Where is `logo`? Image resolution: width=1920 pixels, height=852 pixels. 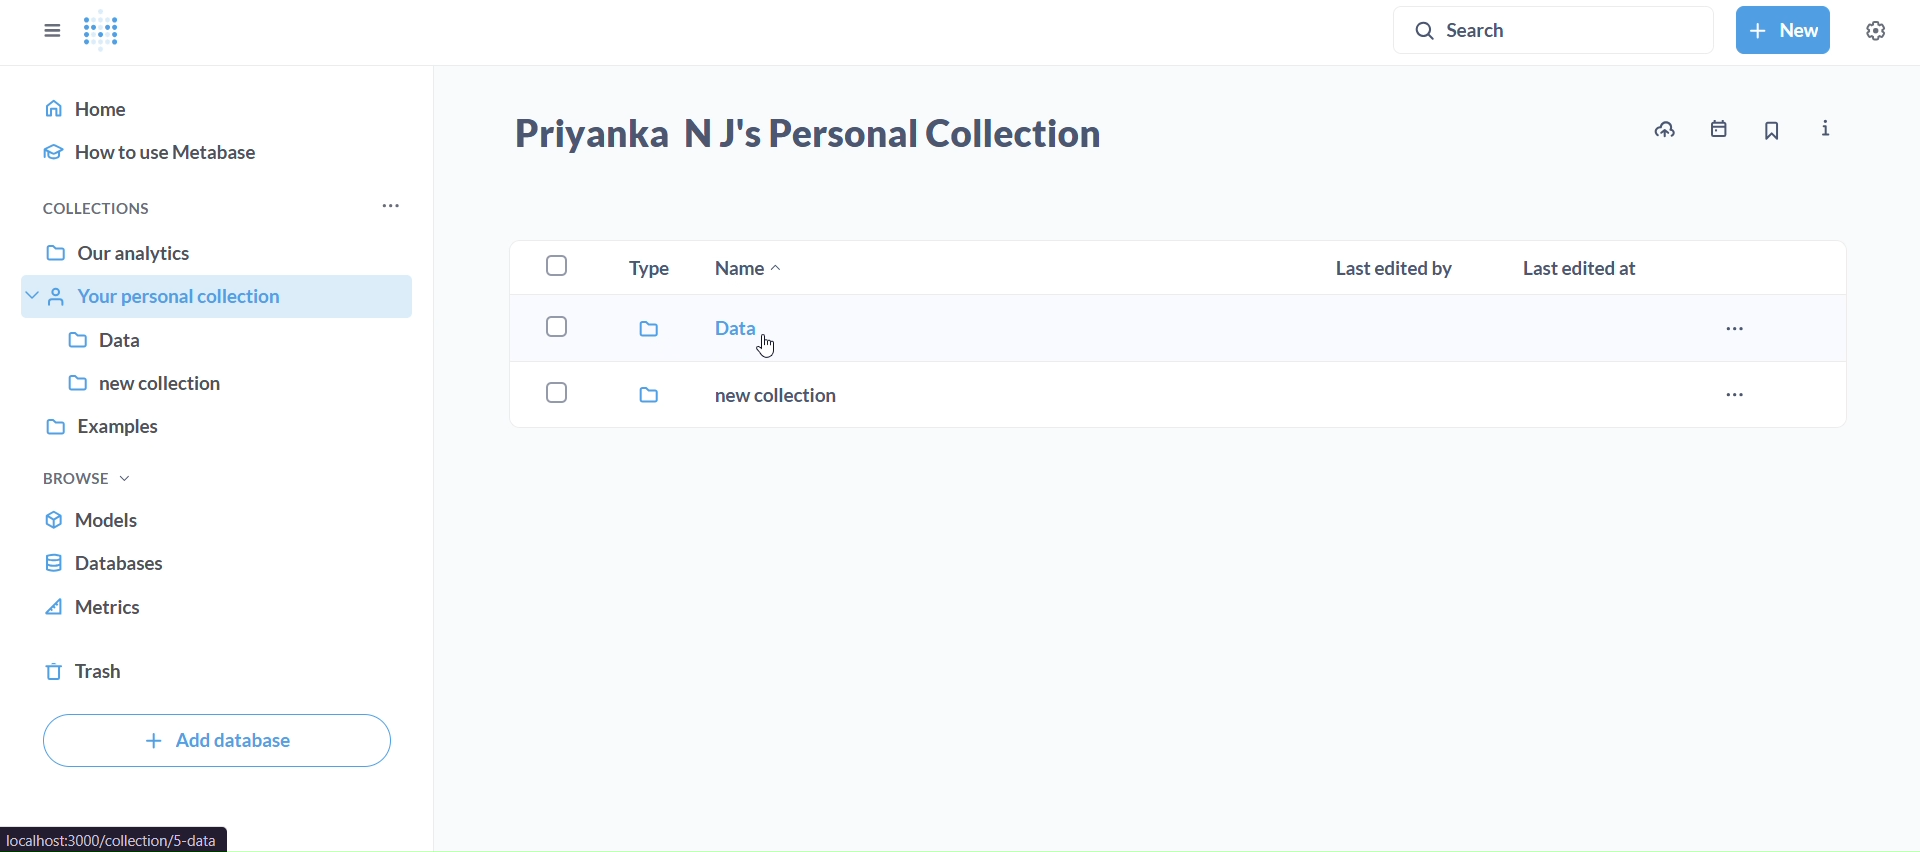
logo is located at coordinates (105, 32).